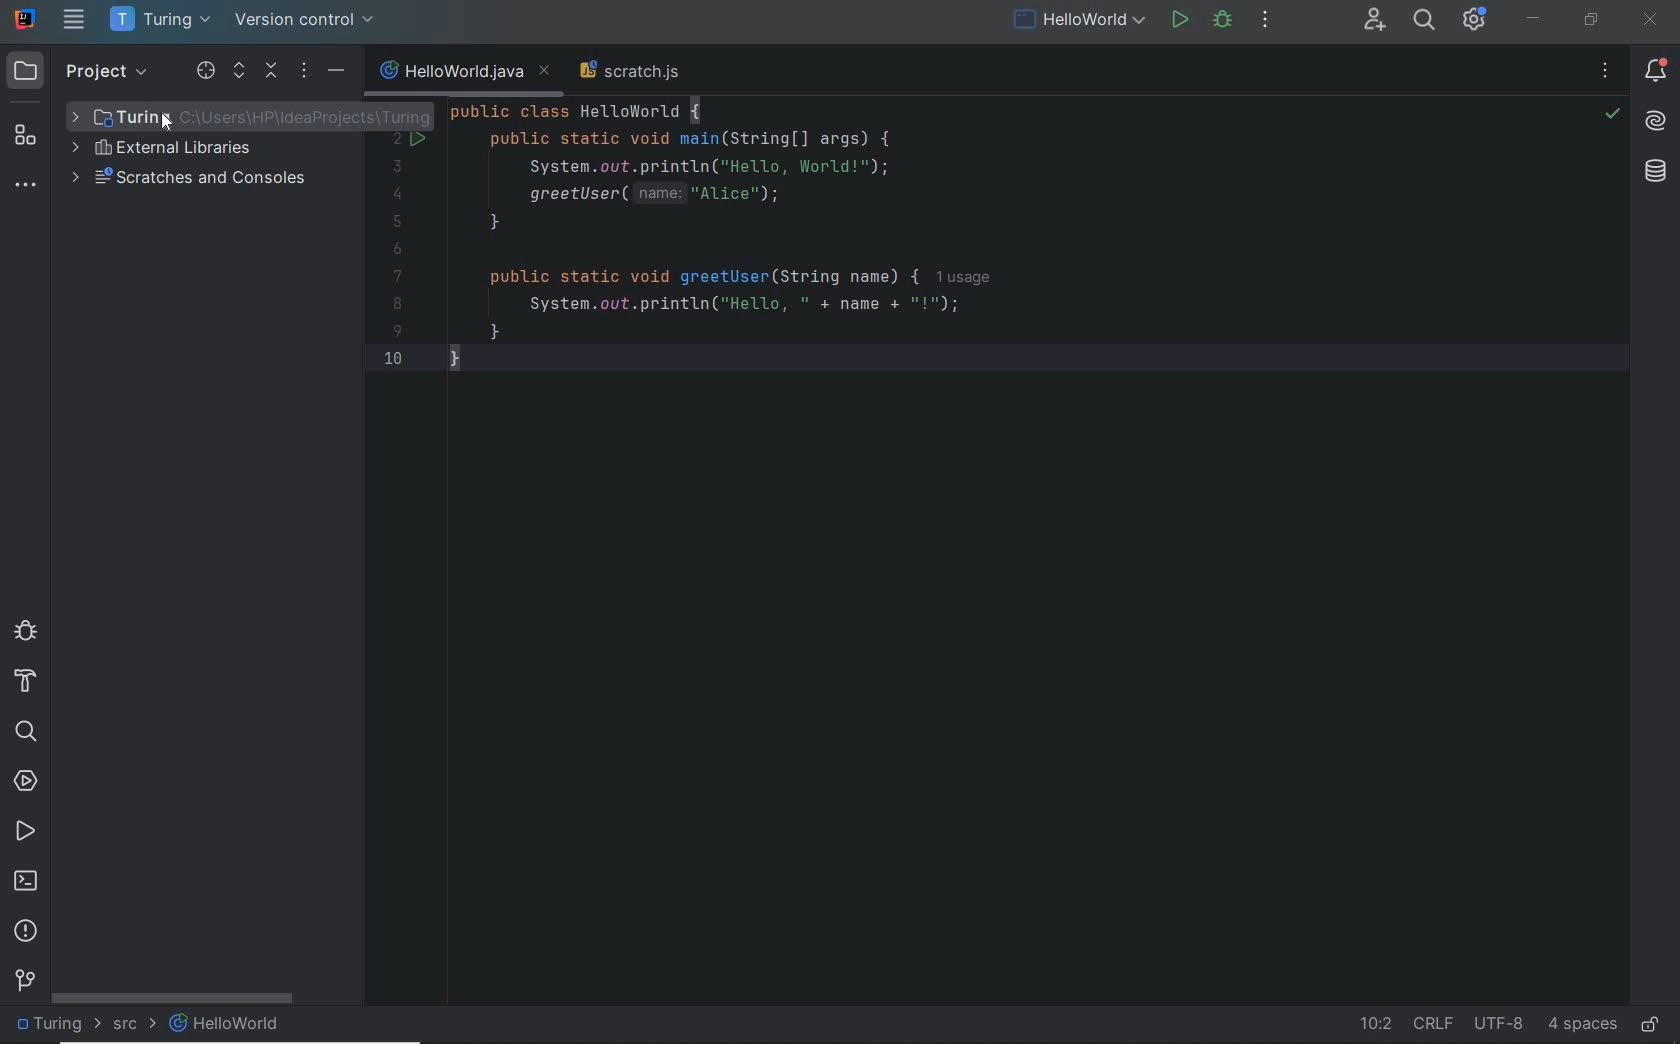  What do you see at coordinates (1178, 22) in the screenshot?
I see `run` at bounding box center [1178, 22].